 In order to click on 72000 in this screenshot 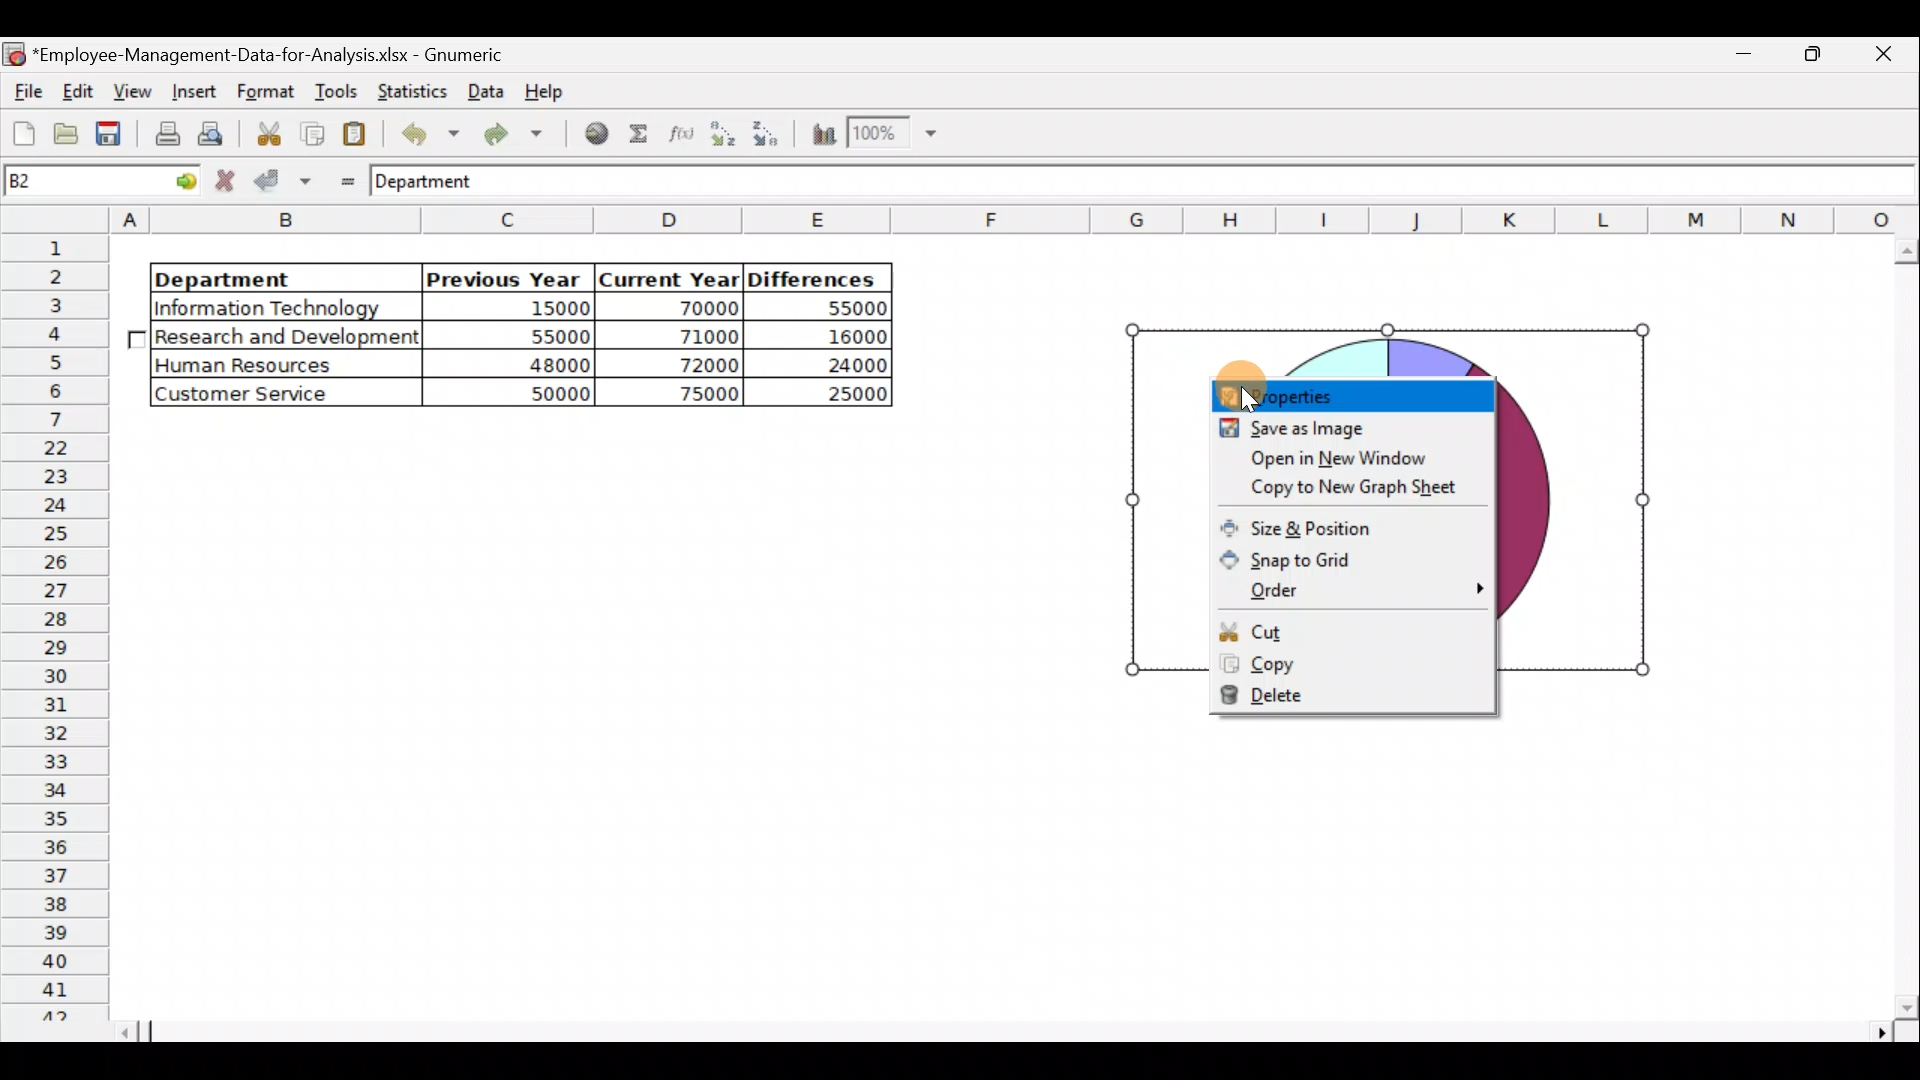, I will do `click(692, 364)`.